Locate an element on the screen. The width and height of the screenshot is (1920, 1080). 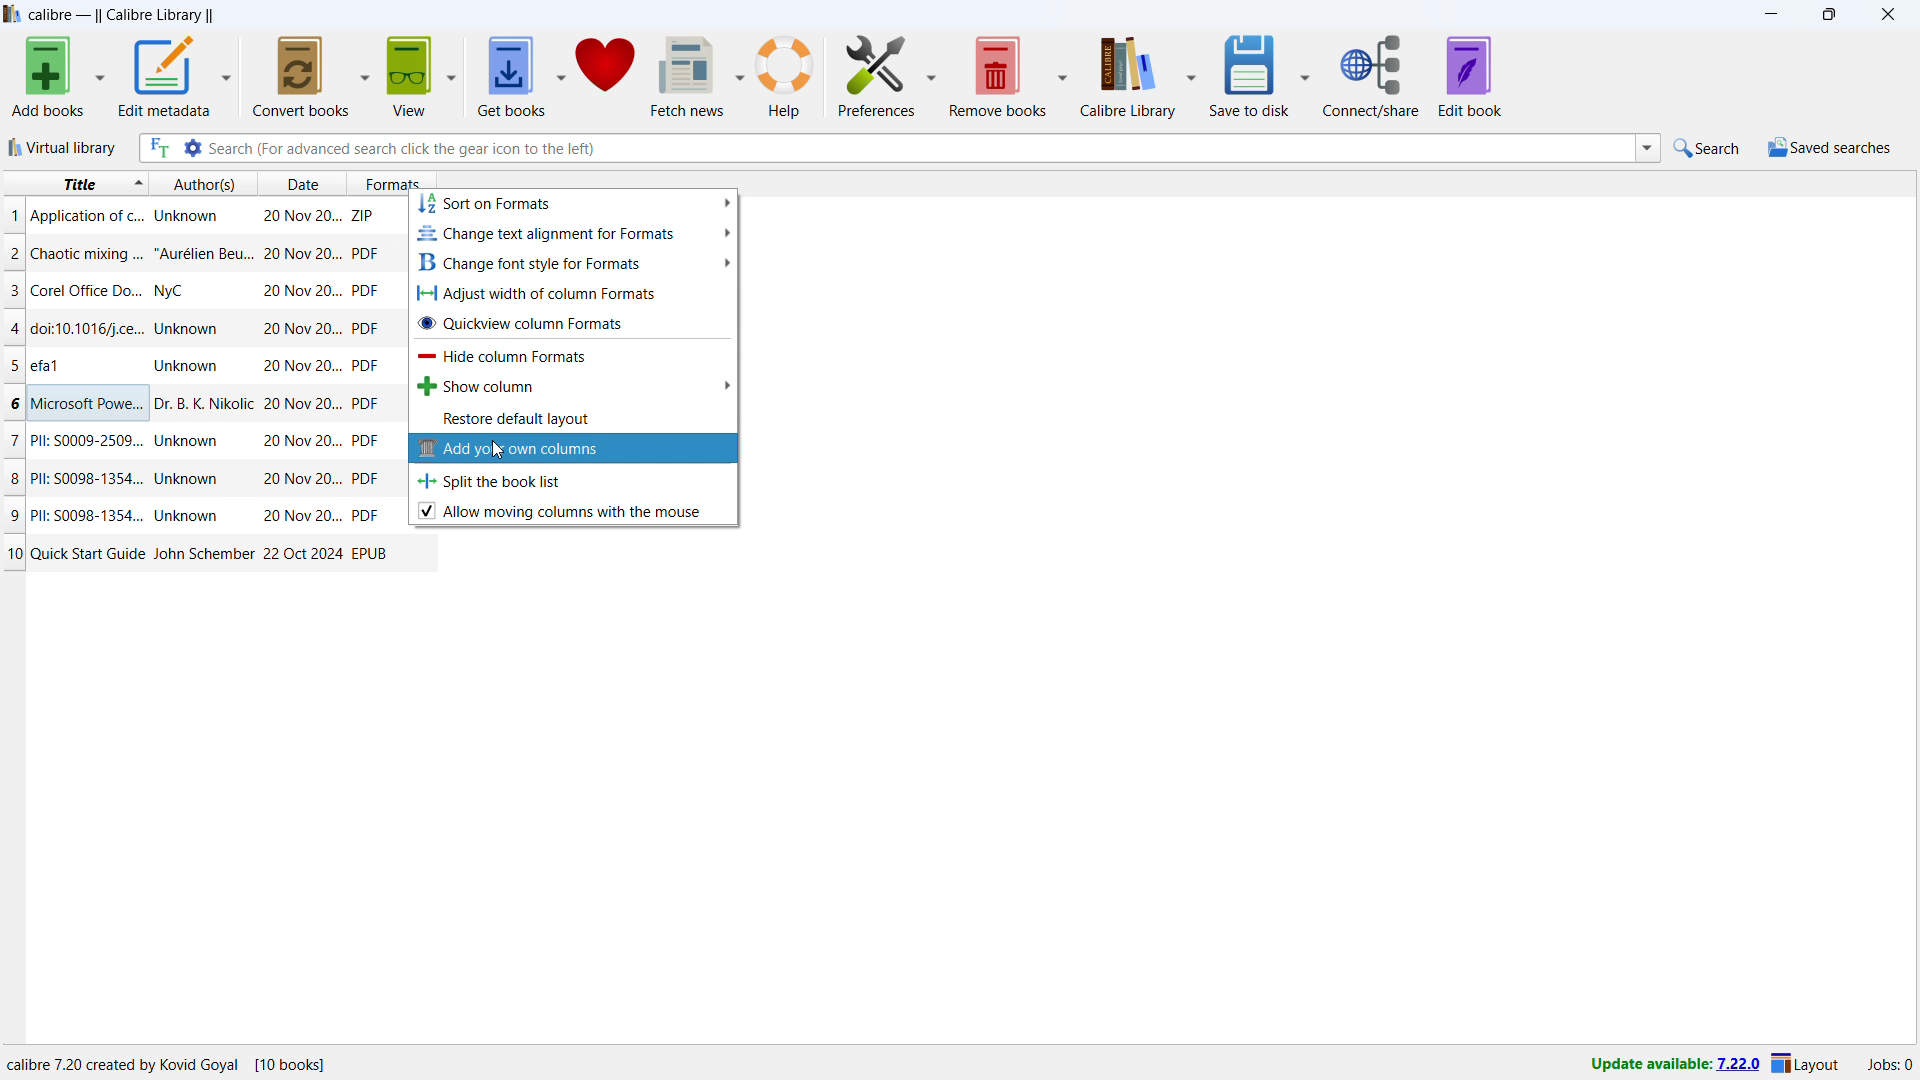
full text search is located at coordinates (156, 148).